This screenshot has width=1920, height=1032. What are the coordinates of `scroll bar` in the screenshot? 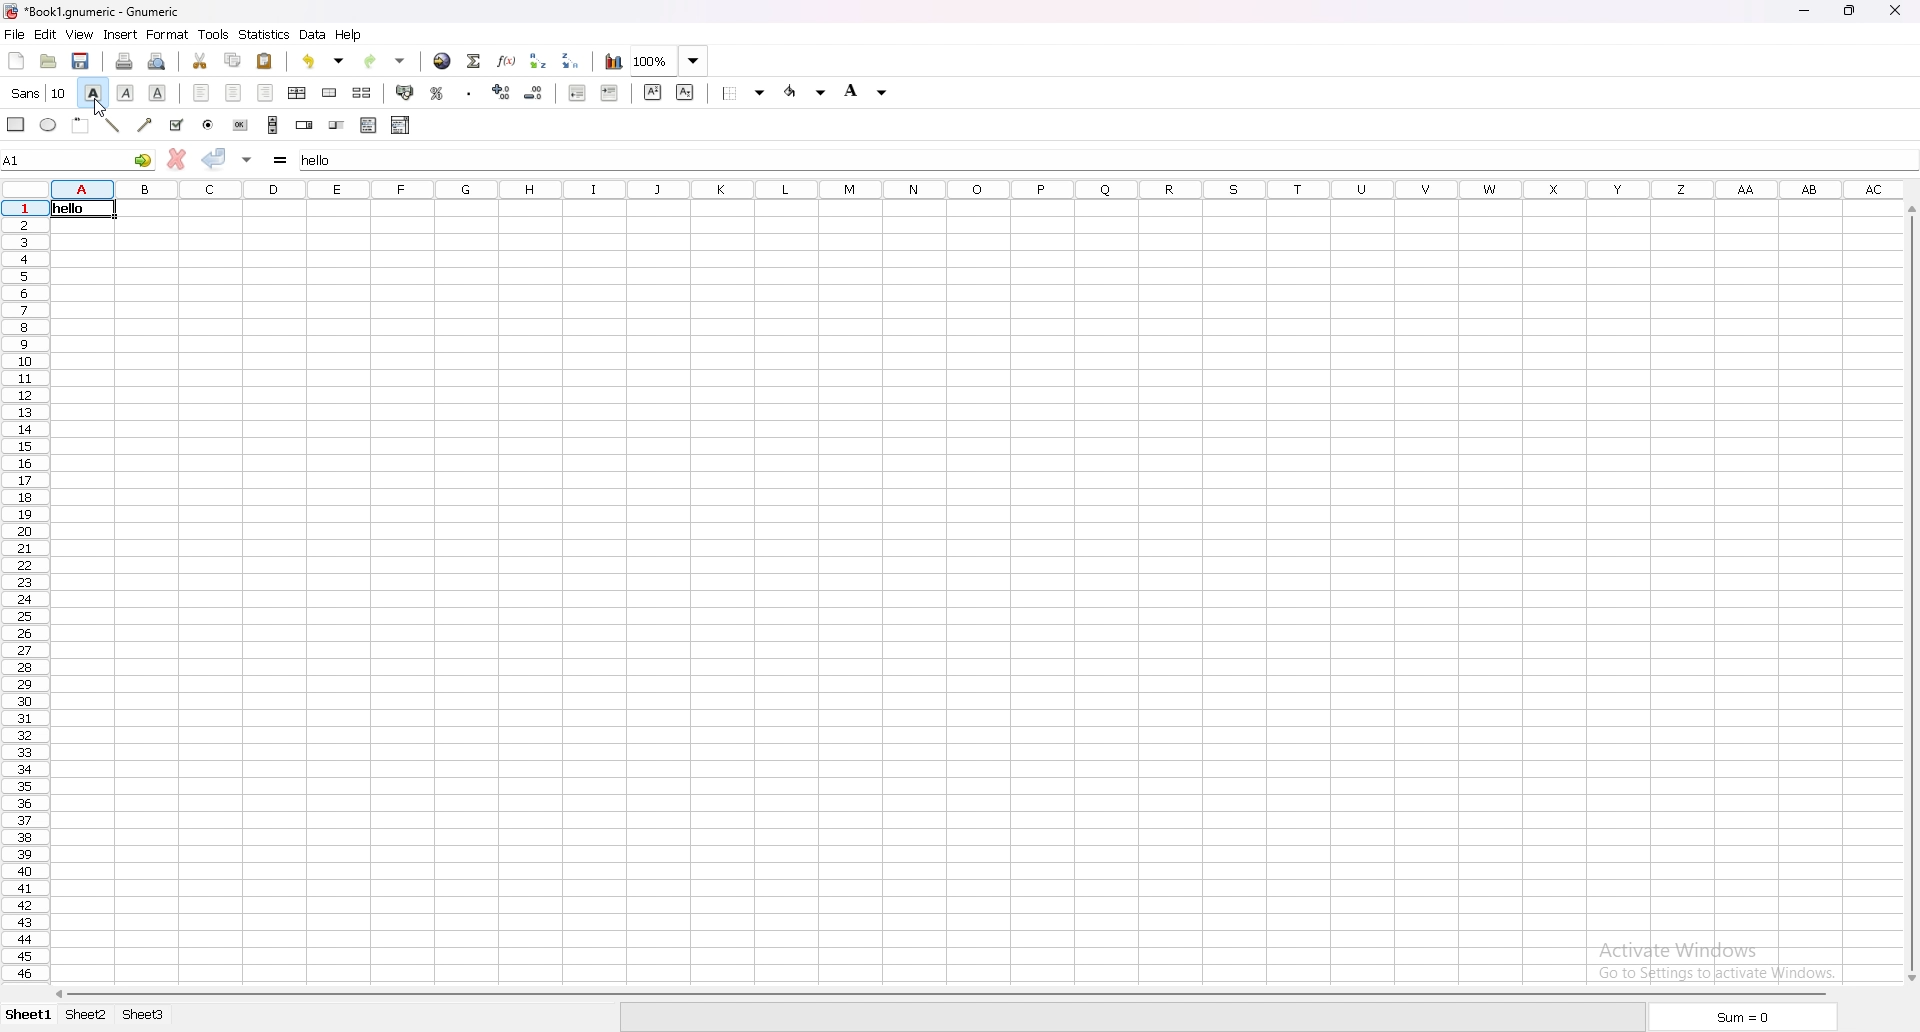 It's located at (1911, 595).